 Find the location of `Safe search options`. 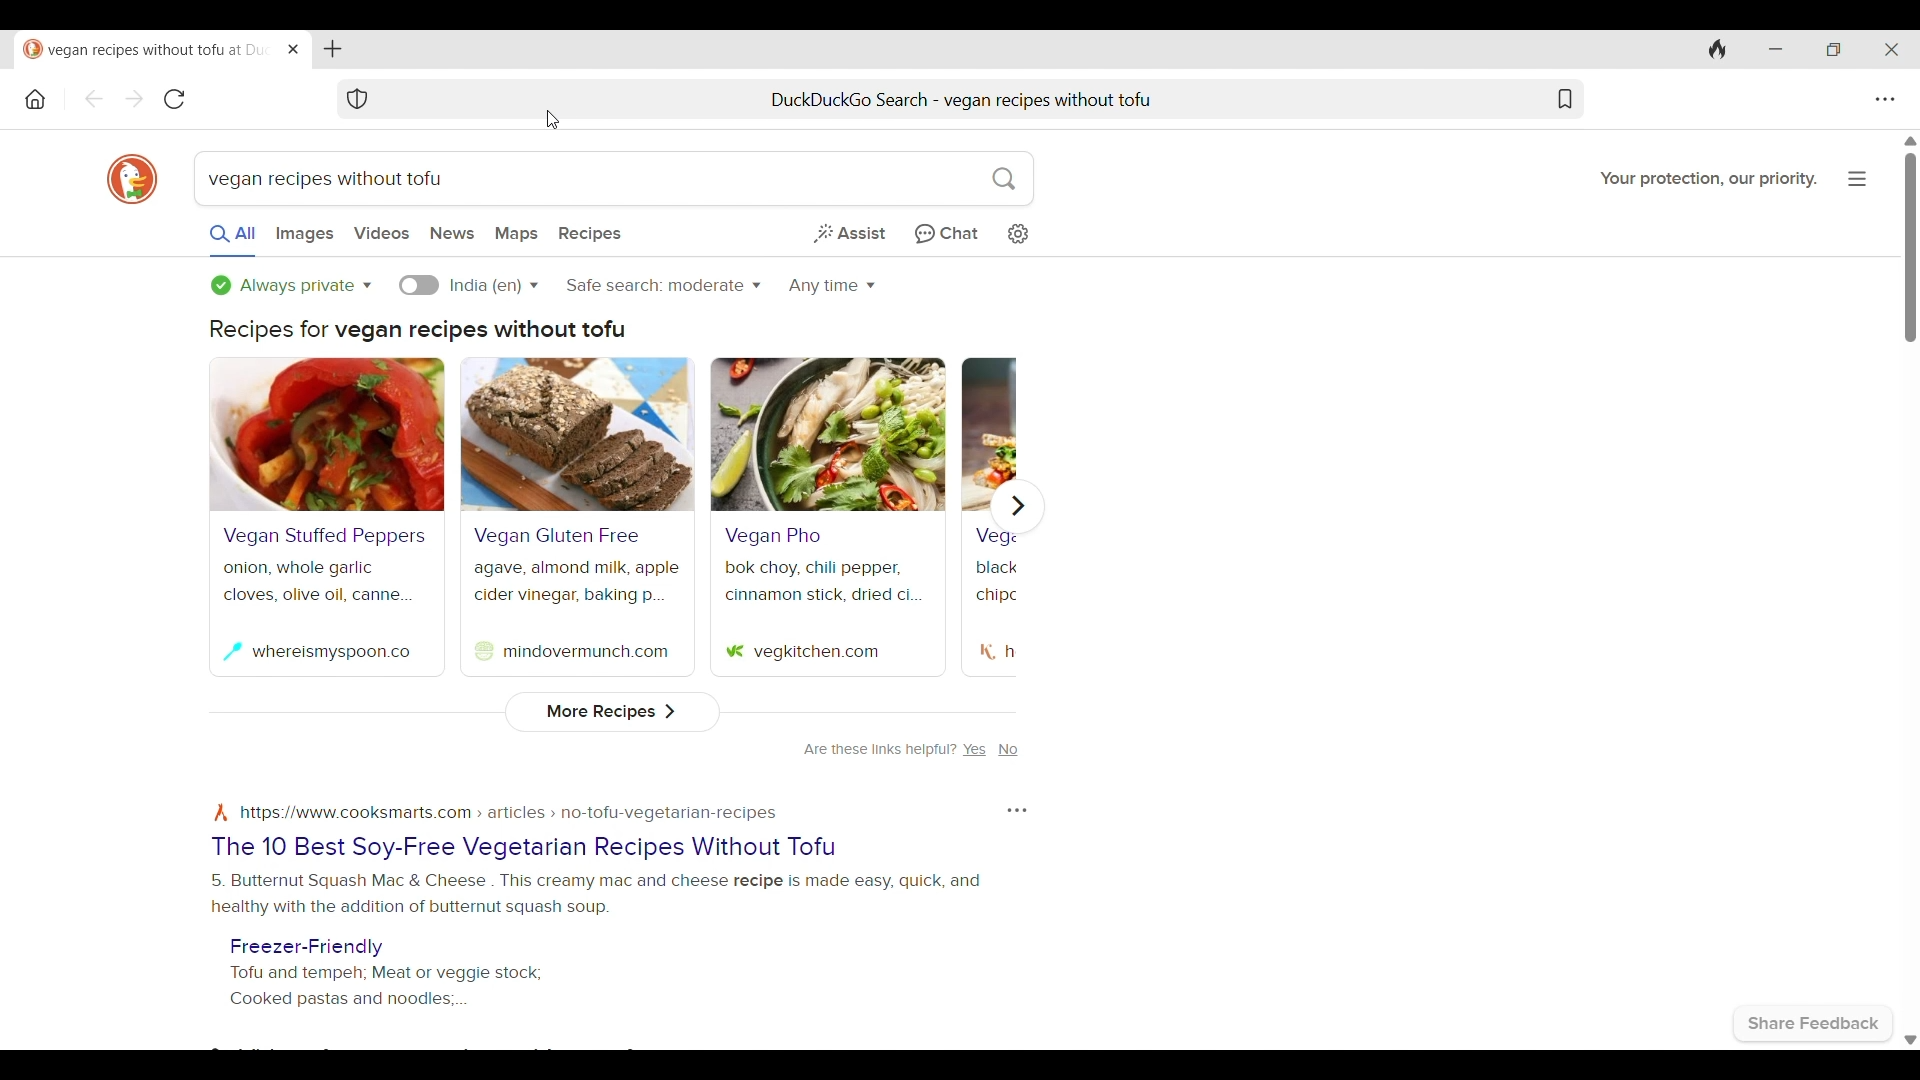

Safe search options is located at coordinates (663, 285).